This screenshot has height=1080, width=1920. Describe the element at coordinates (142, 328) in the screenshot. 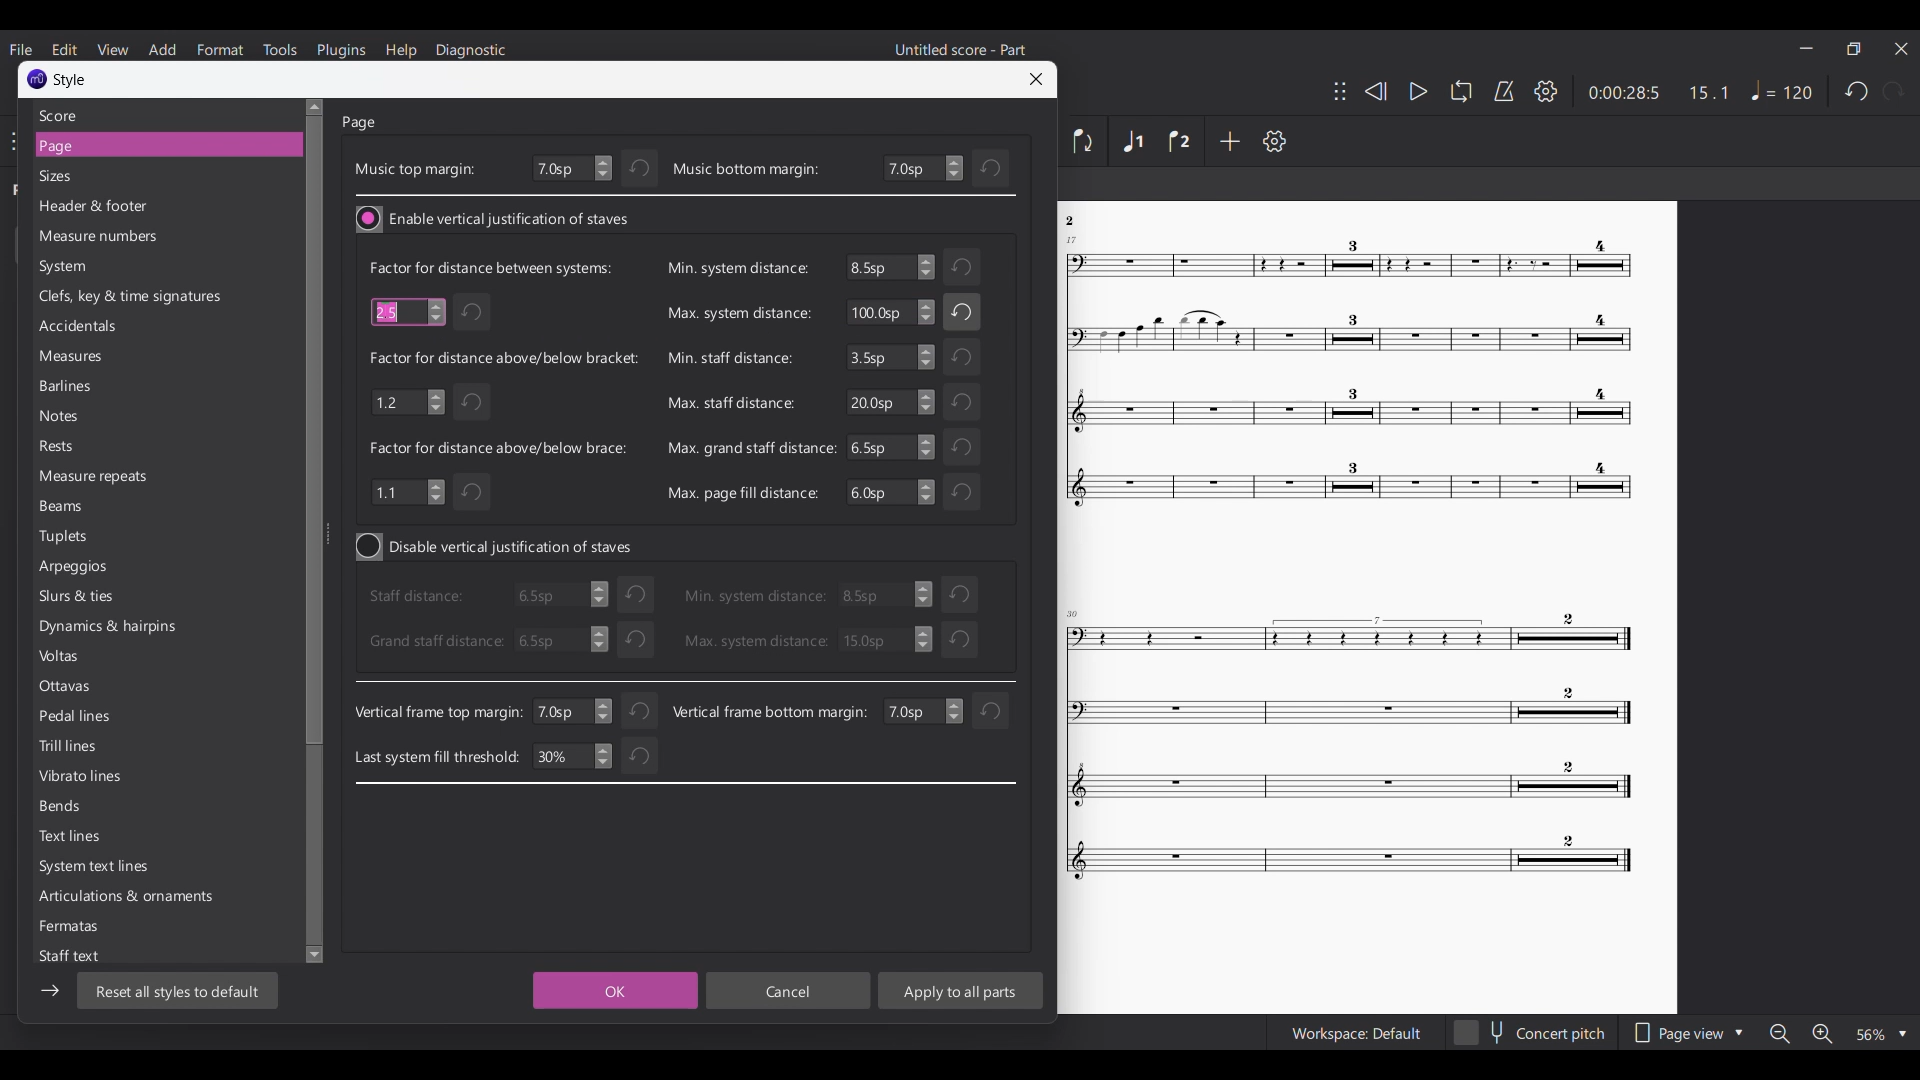

I see `Accidentals` at that location.